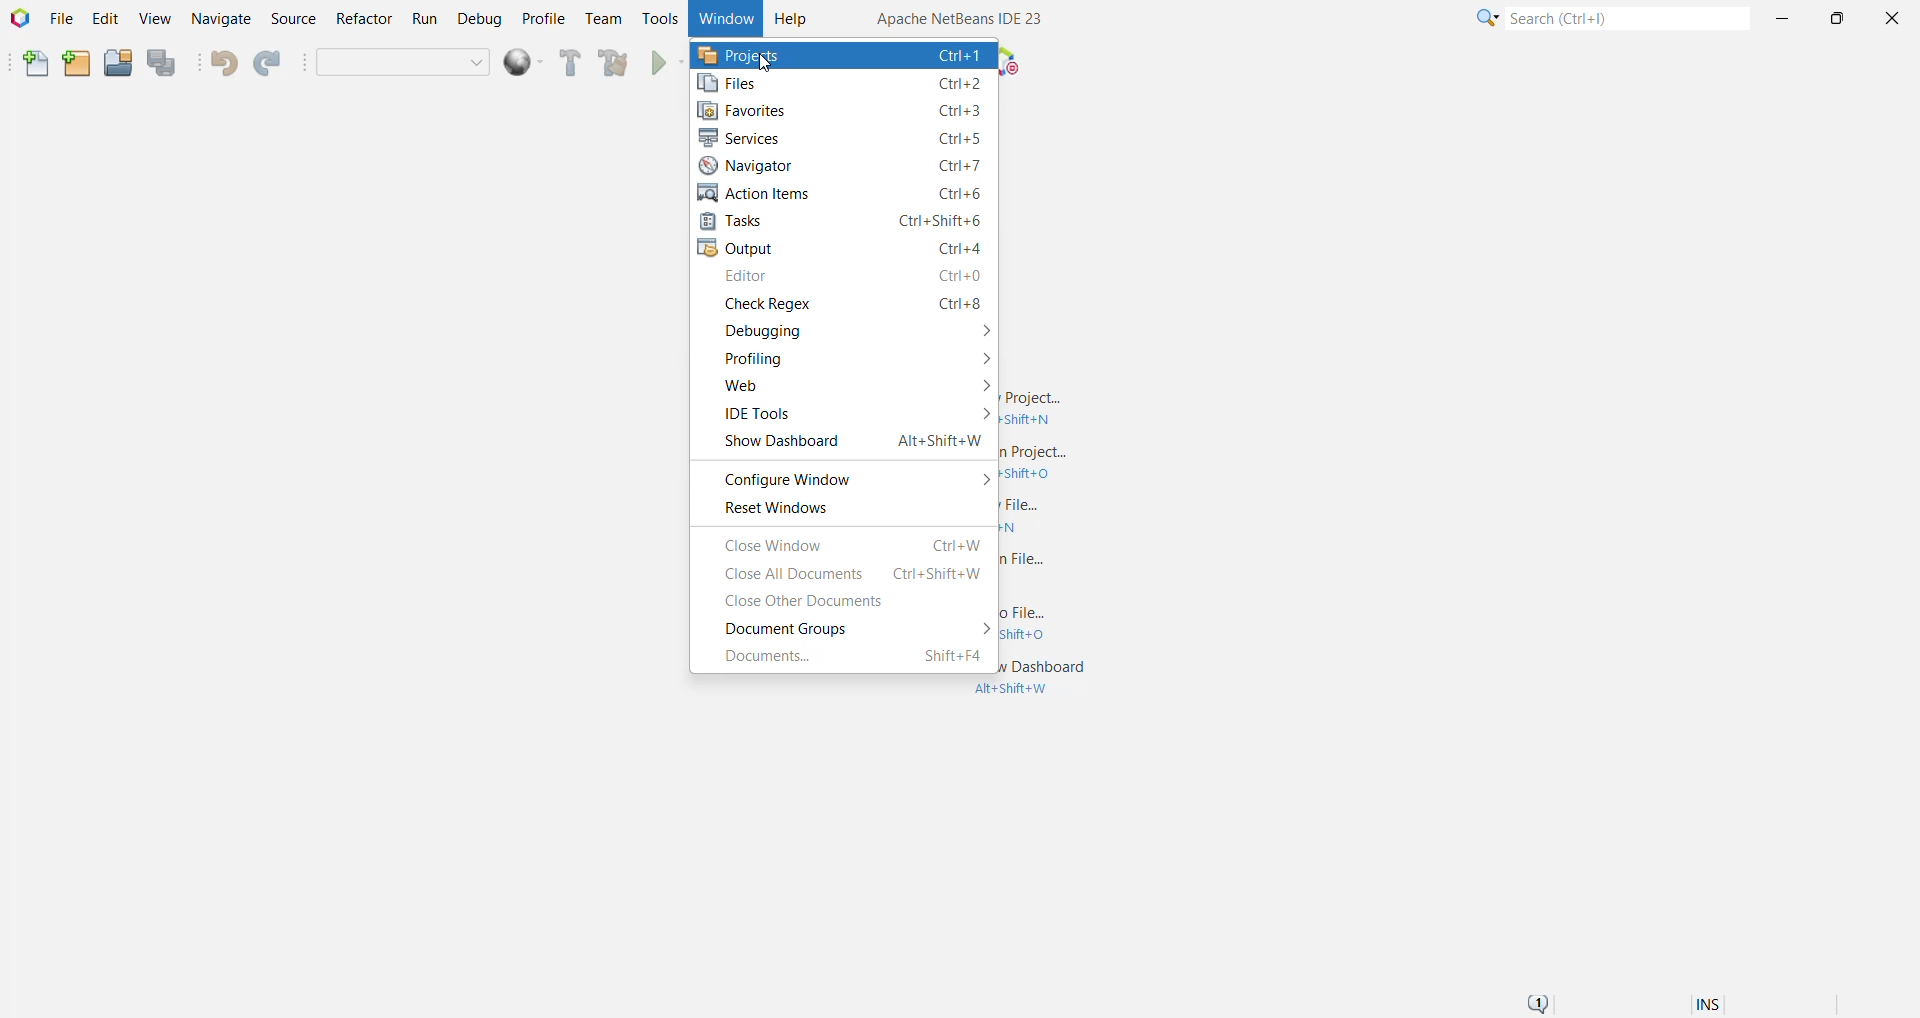 The width and height of the screenshot is (1920, 1018). Describe the element at coordinates (765, 61) in the screenshot. I see `cursor` at that location.